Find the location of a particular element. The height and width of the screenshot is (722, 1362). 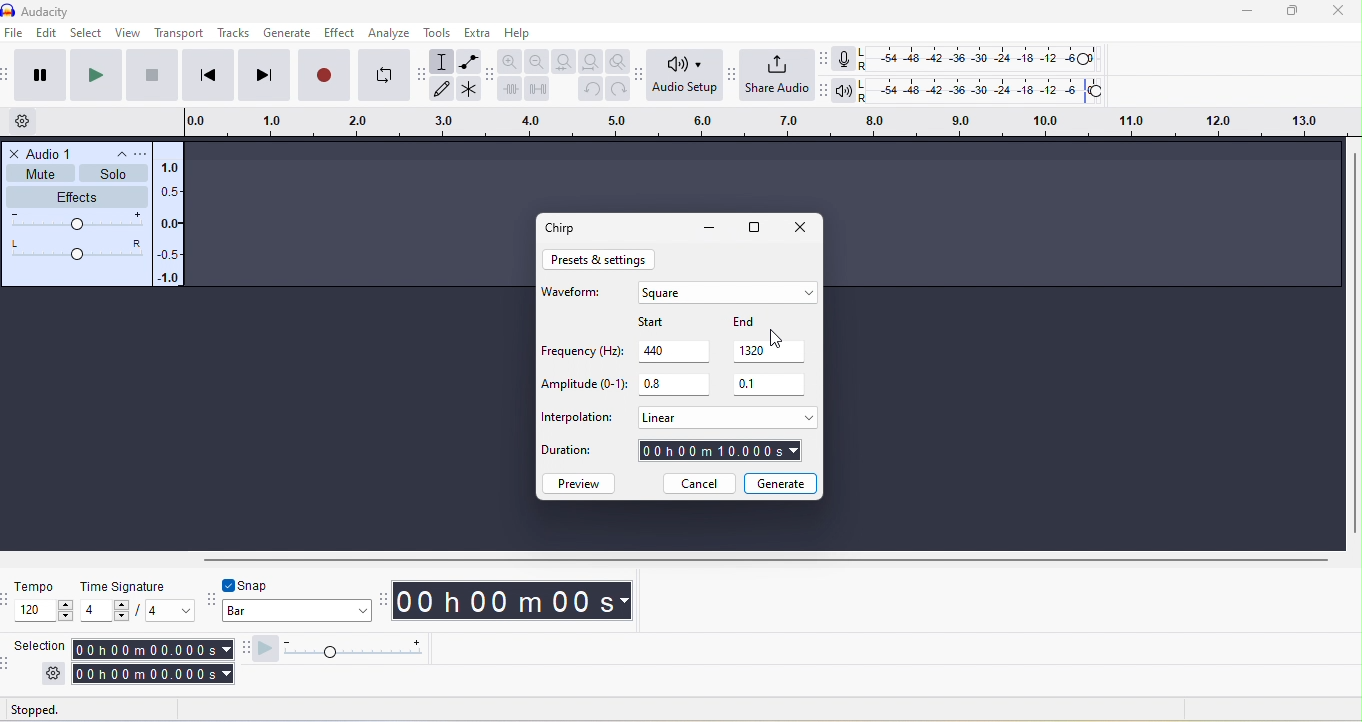

collapse is located at coordinates (114, 154).